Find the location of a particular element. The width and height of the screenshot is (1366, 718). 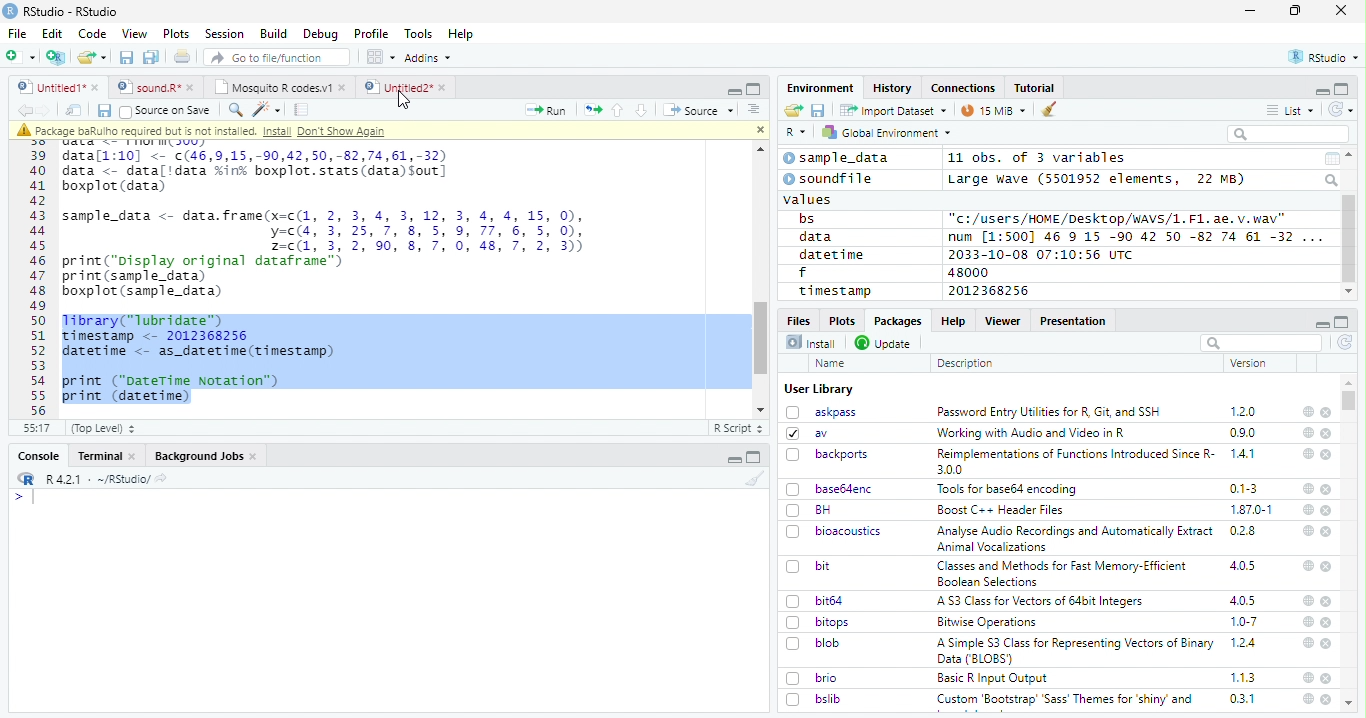

2033-10-08 07:10:56 UTC is located at coordinates (1042, 254).